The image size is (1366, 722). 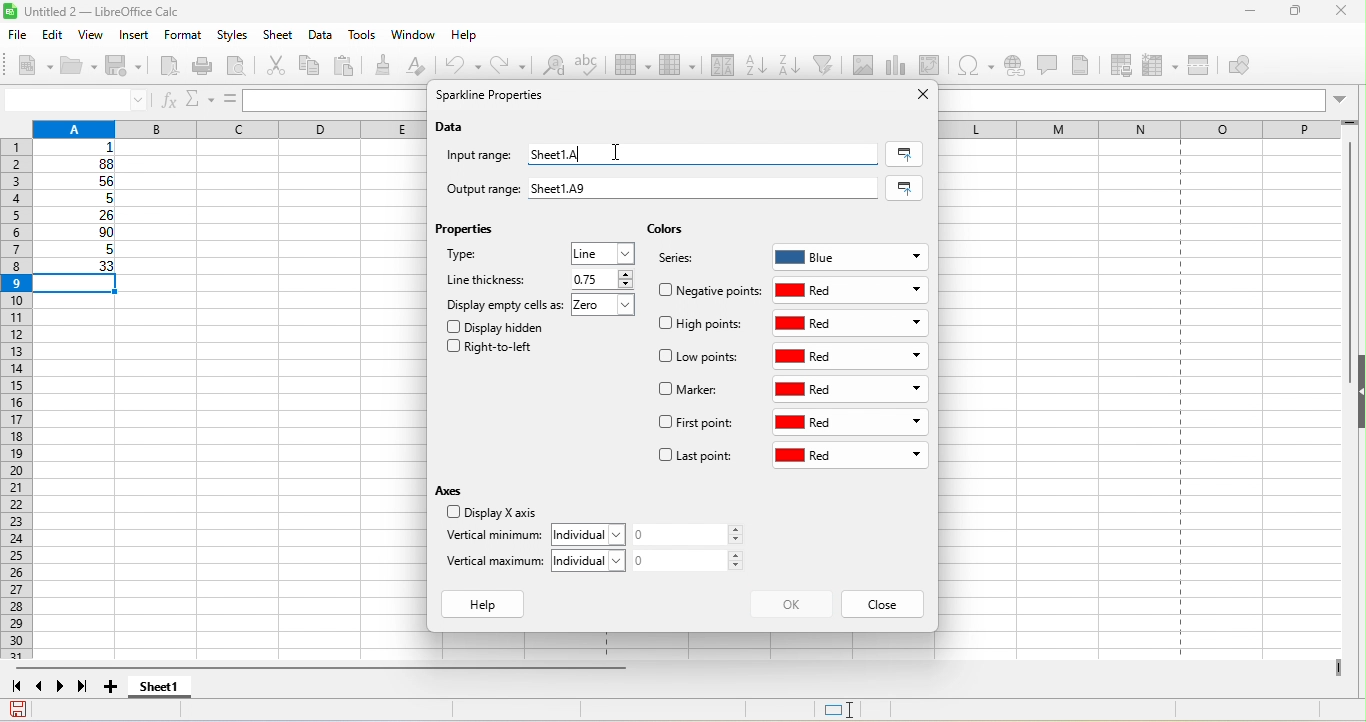 I want to click on sheet a9, so click(x=707, y=189).